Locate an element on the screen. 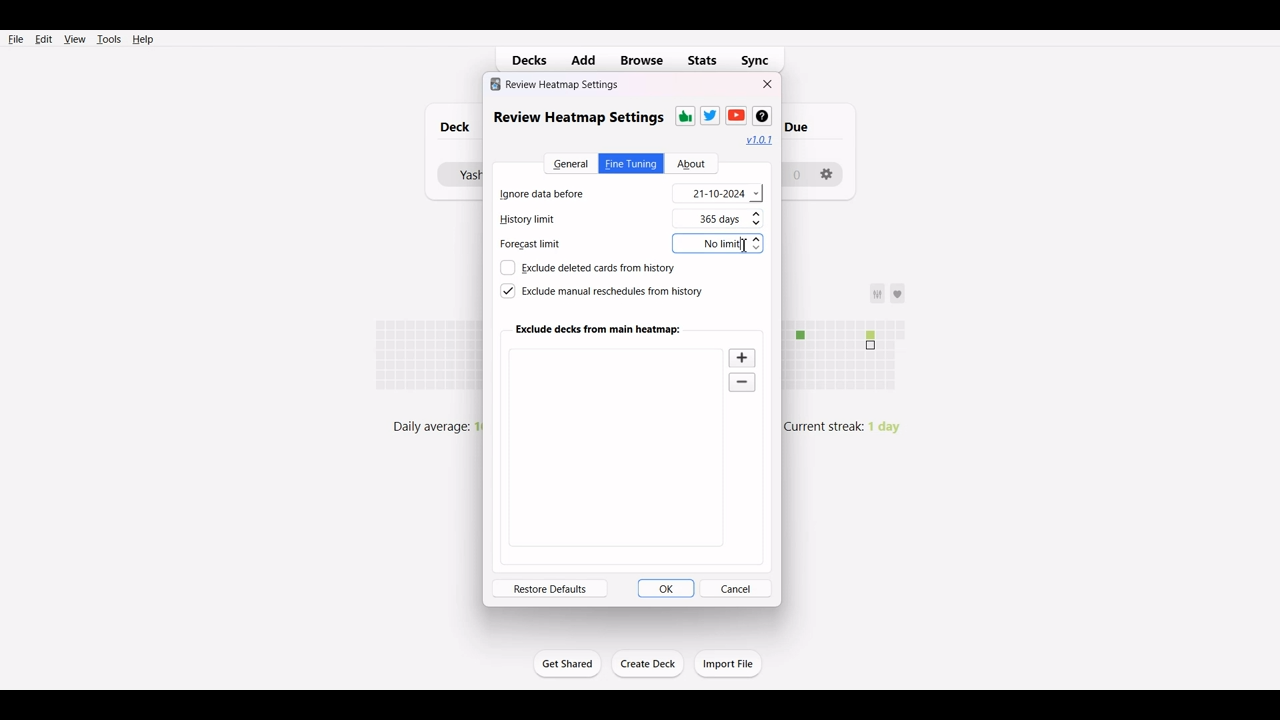 The width and height of the screenshot is (1280, 720). Thums-up is located at coordinates (684, 116).